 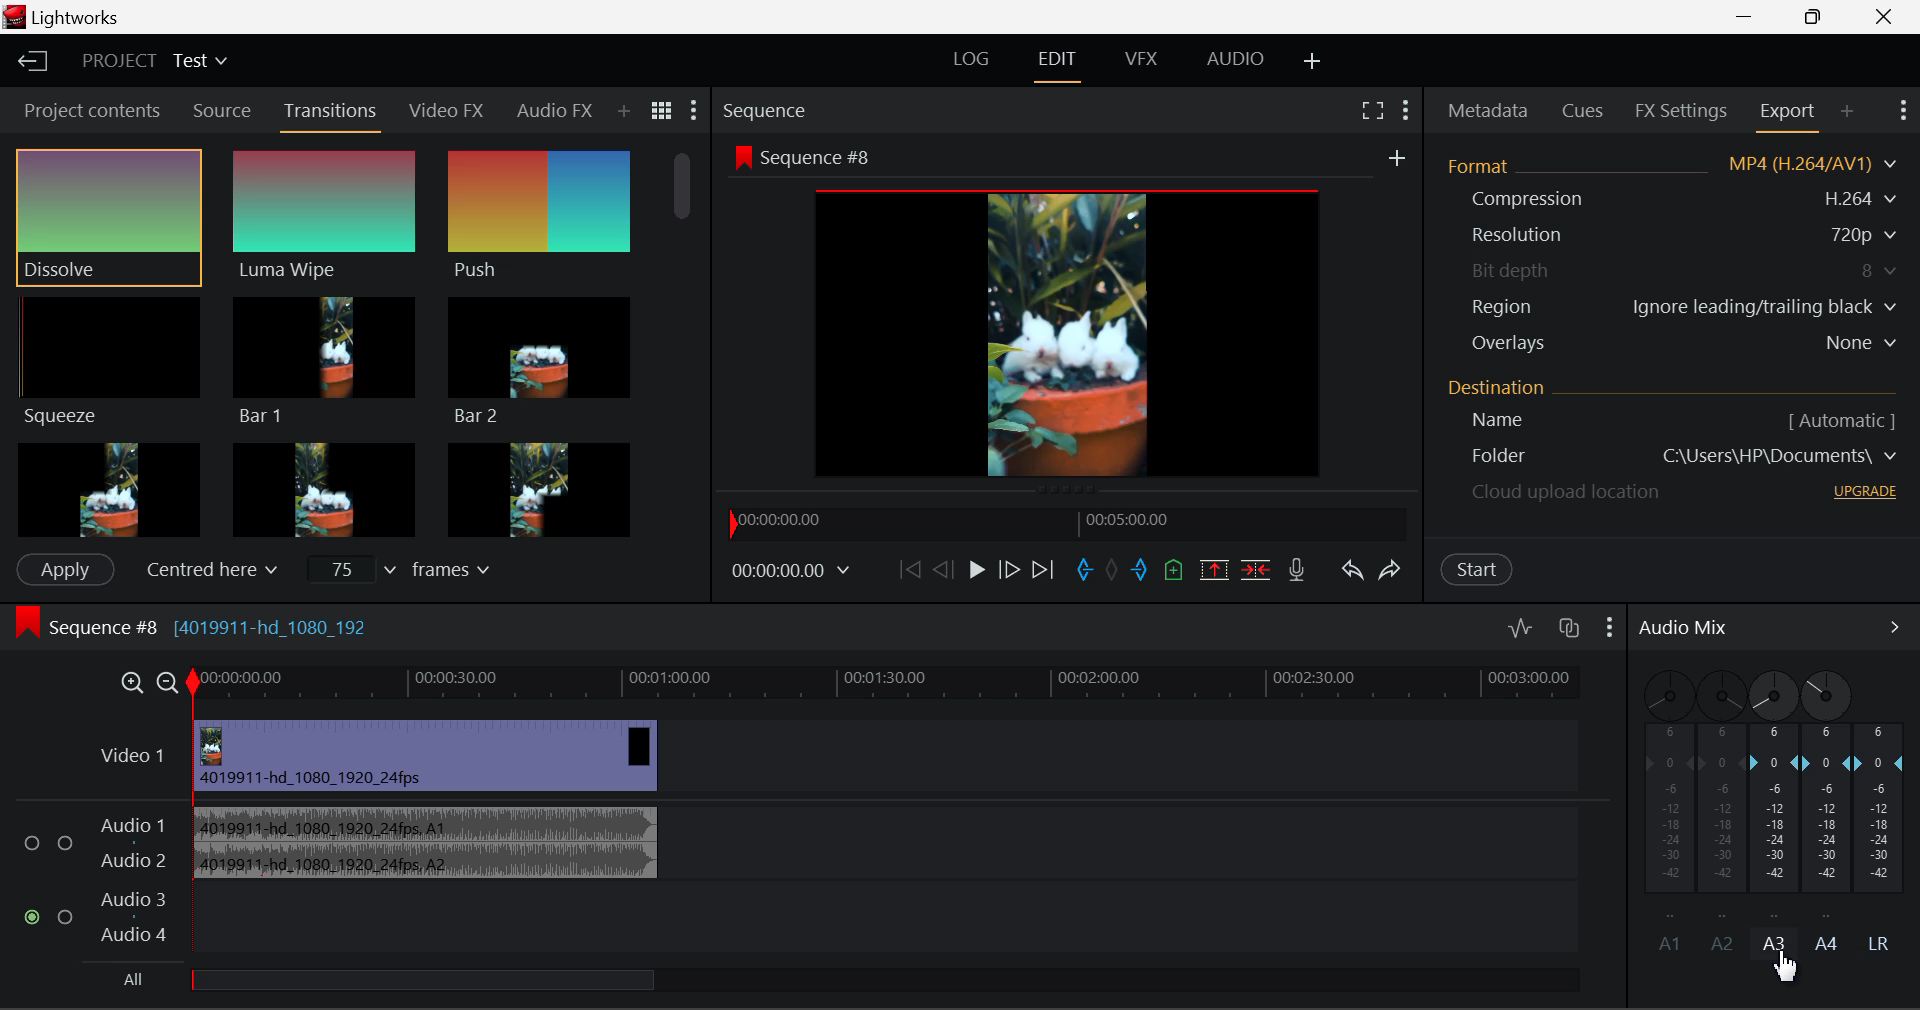 What do you see at coordinates (1744, 17) in the screenshot?
I see `Restore Down` at bounding box center [1744, 17].